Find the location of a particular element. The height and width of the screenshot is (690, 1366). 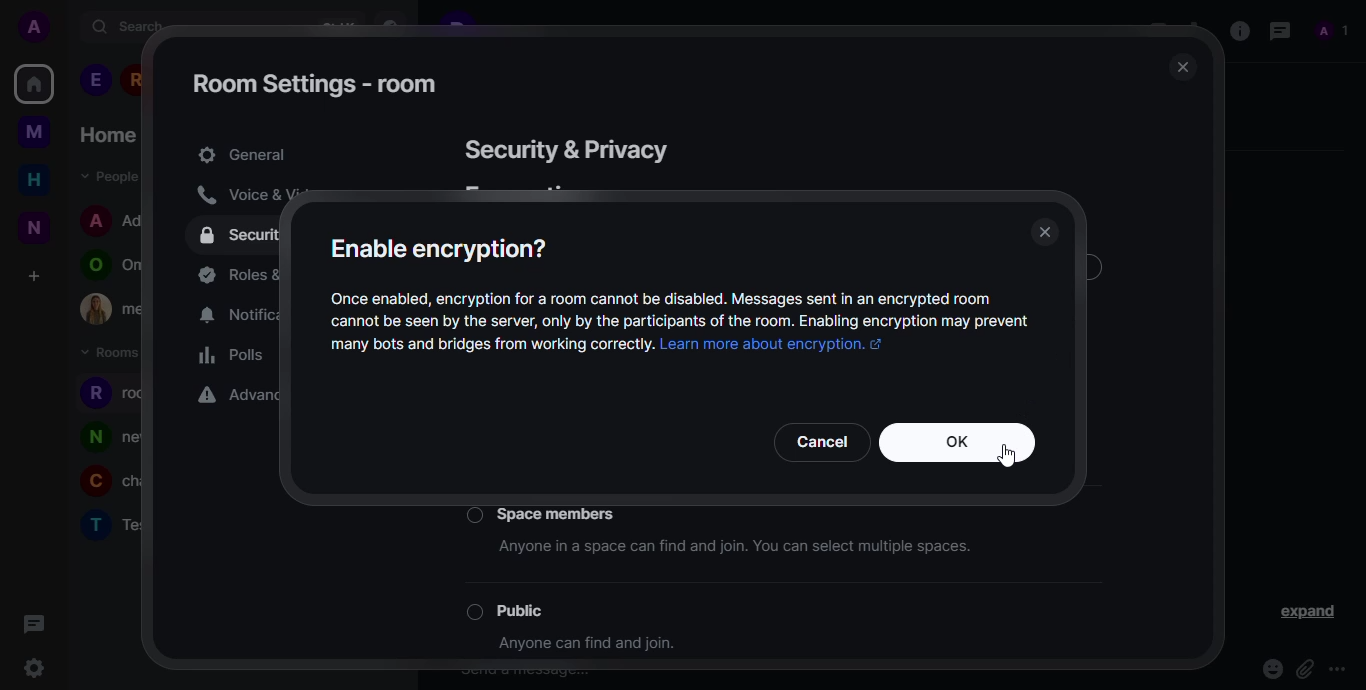

close is located at coordinates (1047, 233).